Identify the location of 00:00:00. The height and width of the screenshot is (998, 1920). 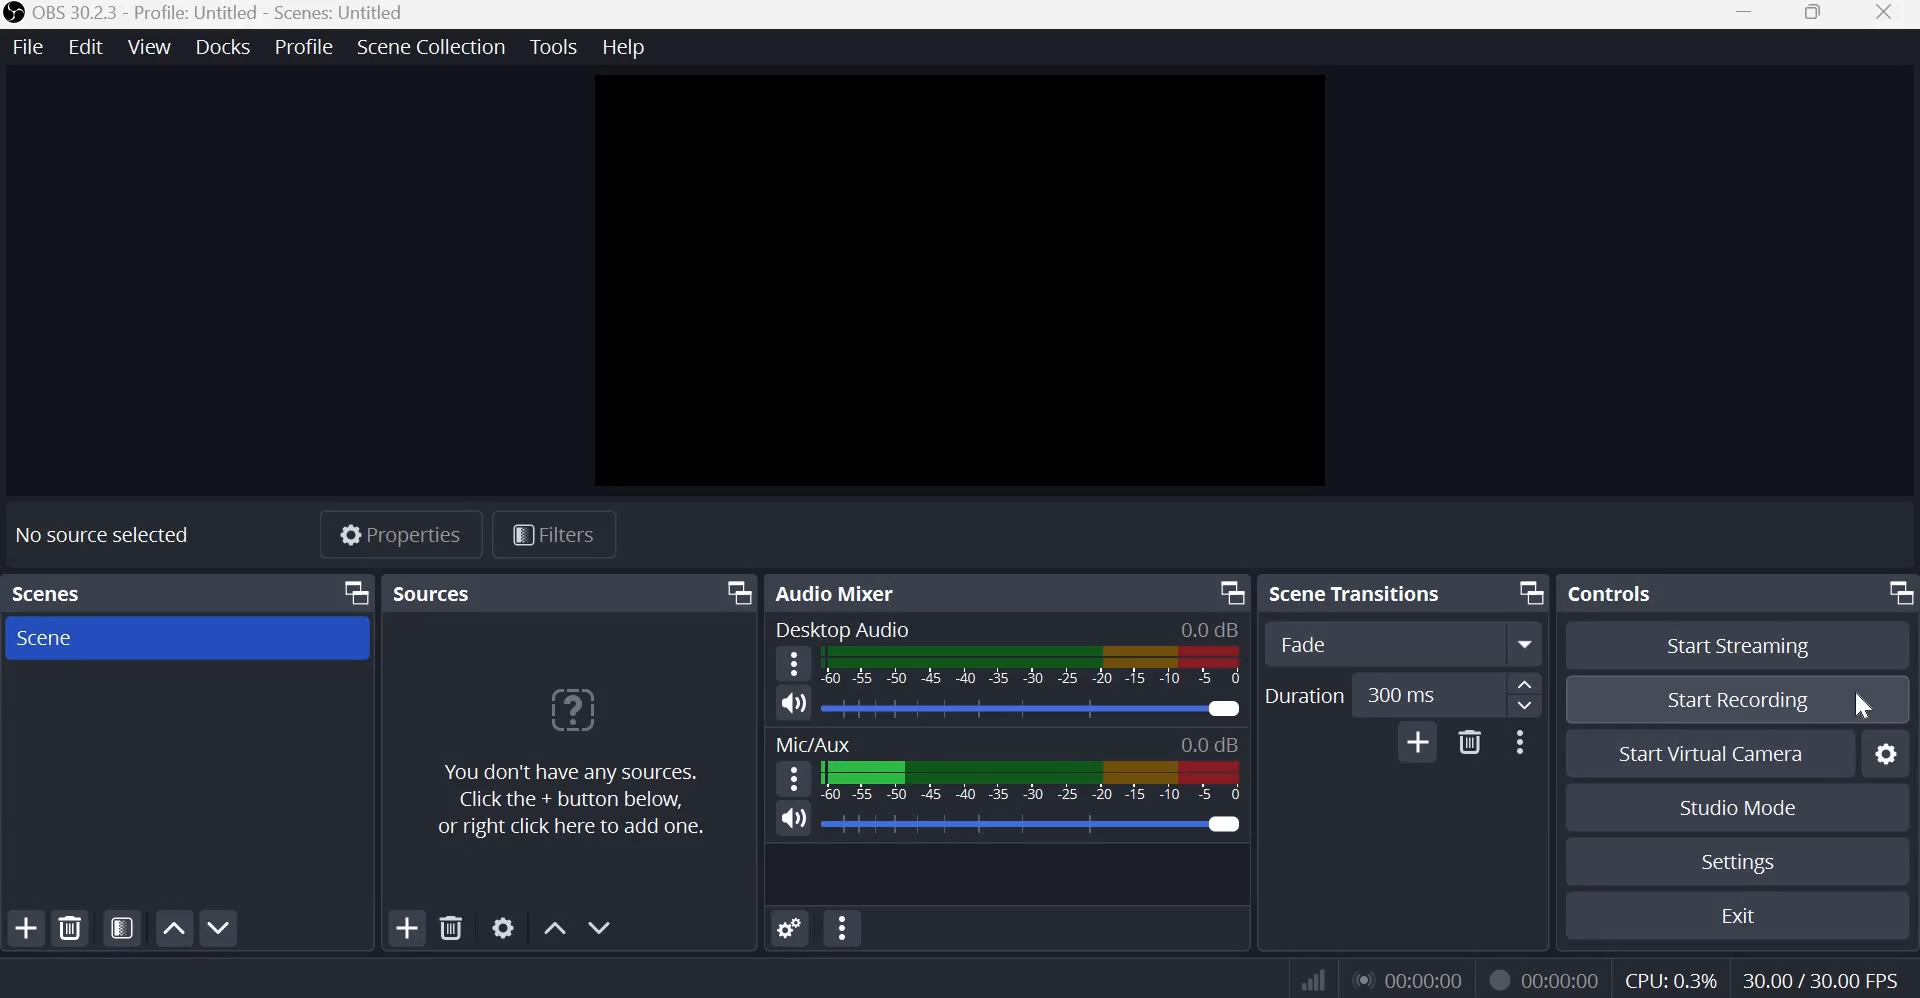
(1409, 977).